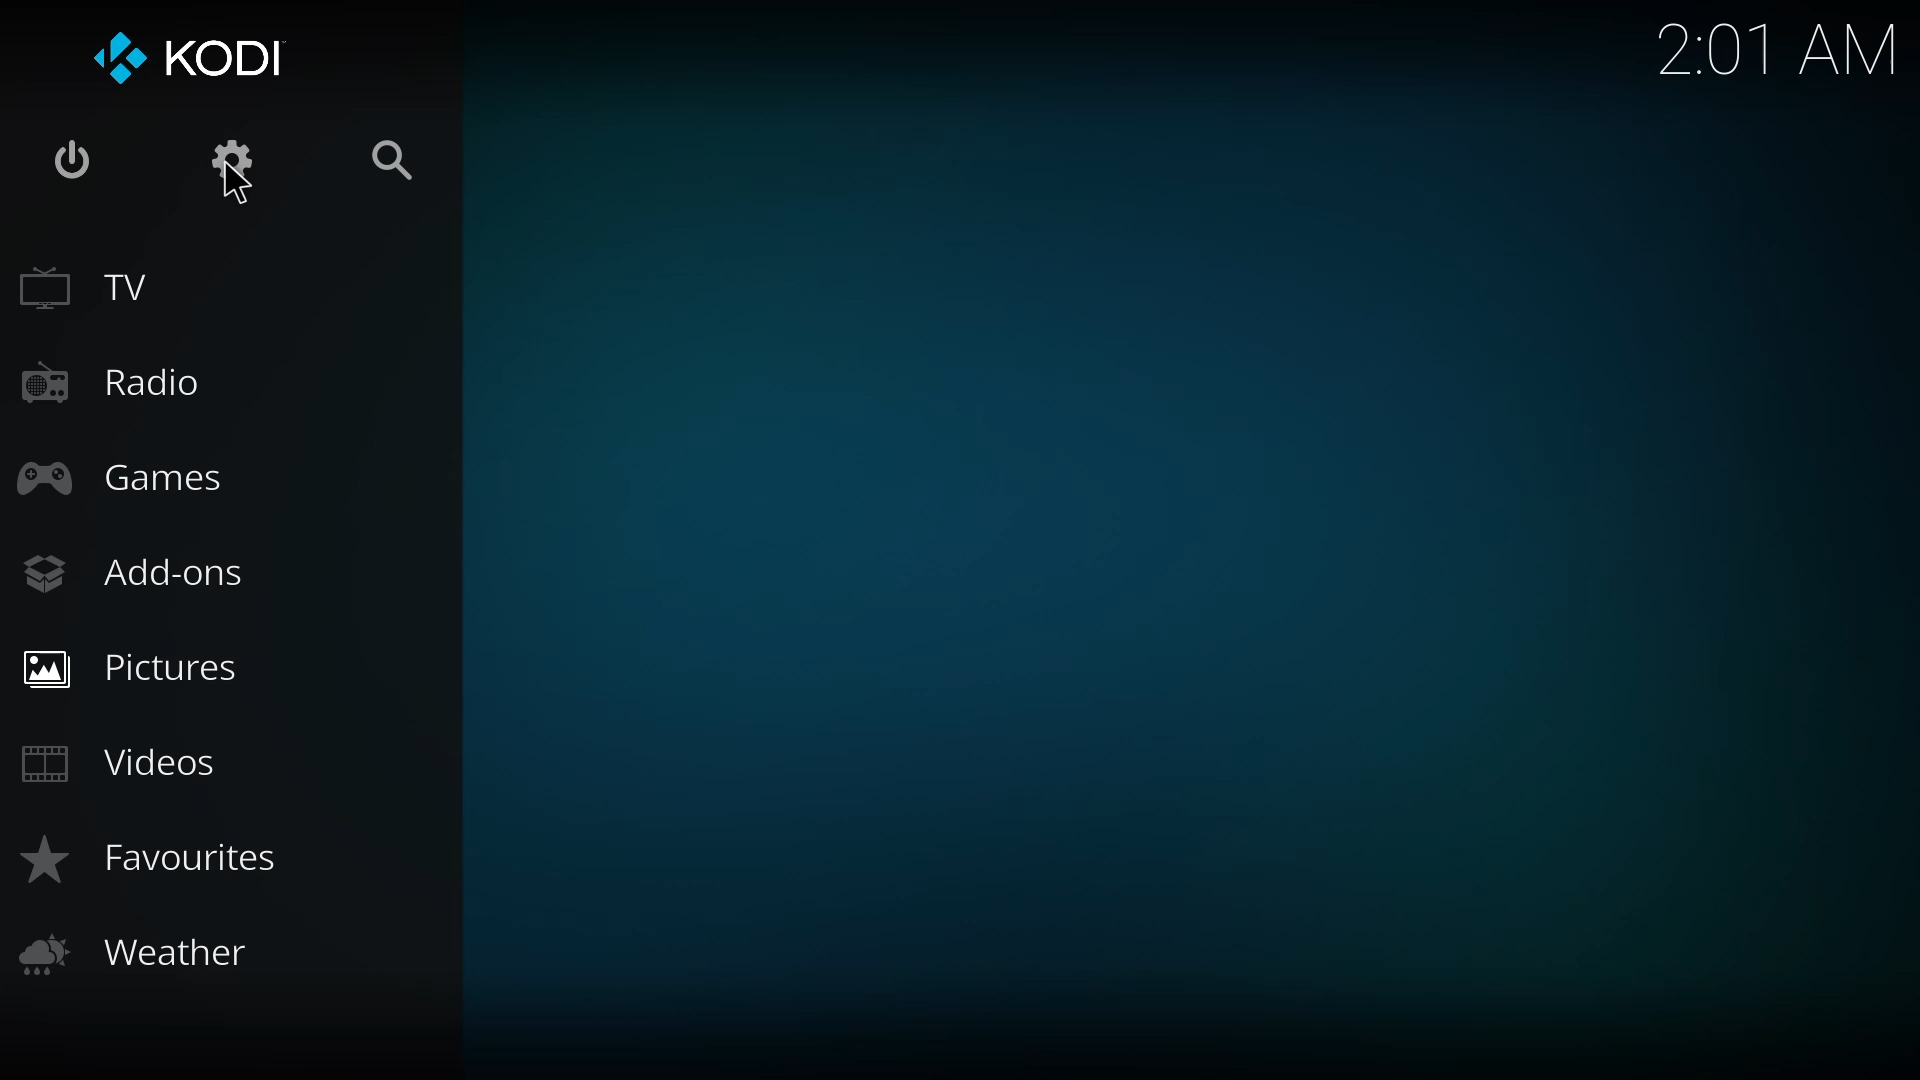 This screenshot has height=1080, width=1920. Describe the element at coordinates (236, 183) in the screenshot. I see `cursor` at that location.